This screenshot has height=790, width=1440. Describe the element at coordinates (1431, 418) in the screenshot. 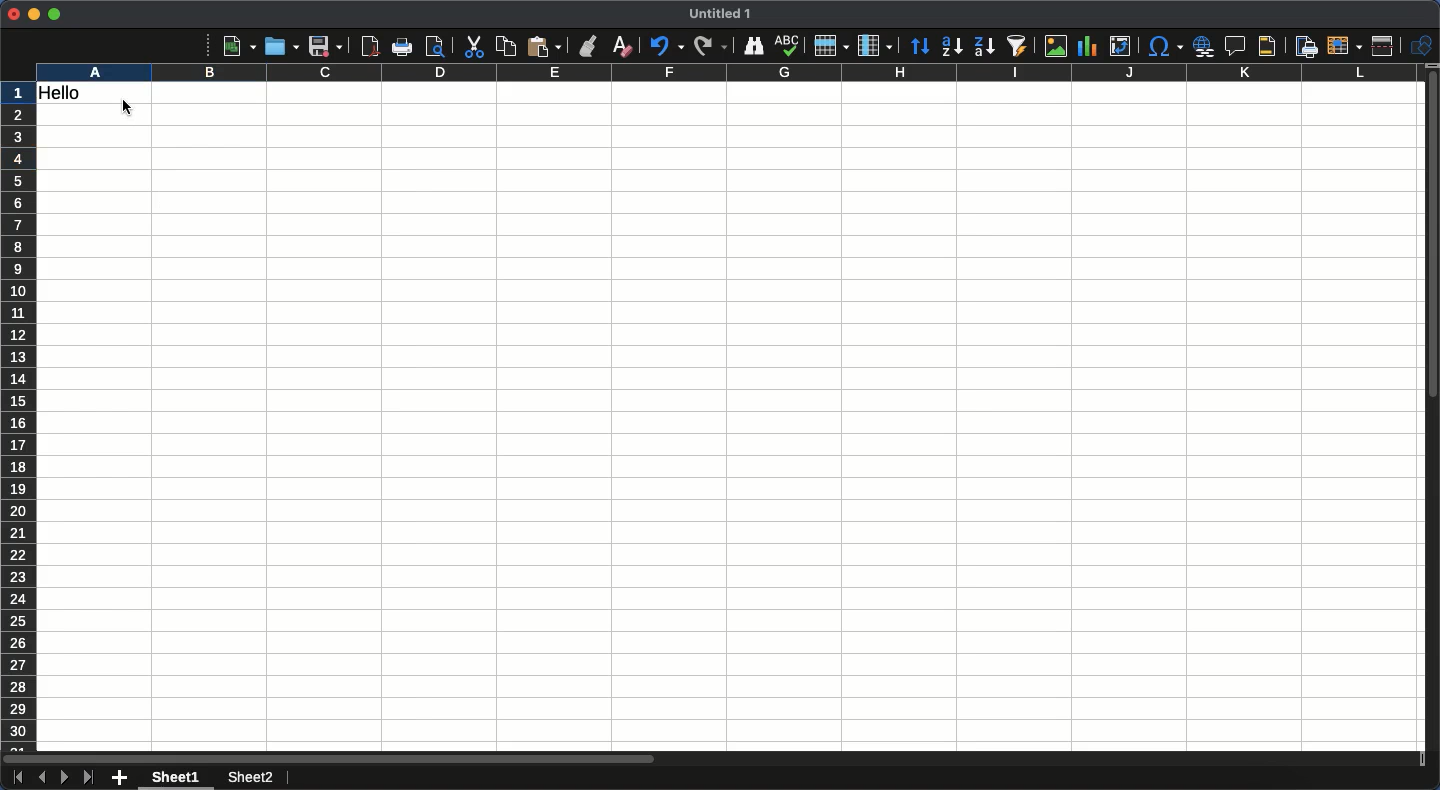

I see `Scroll` at that location.